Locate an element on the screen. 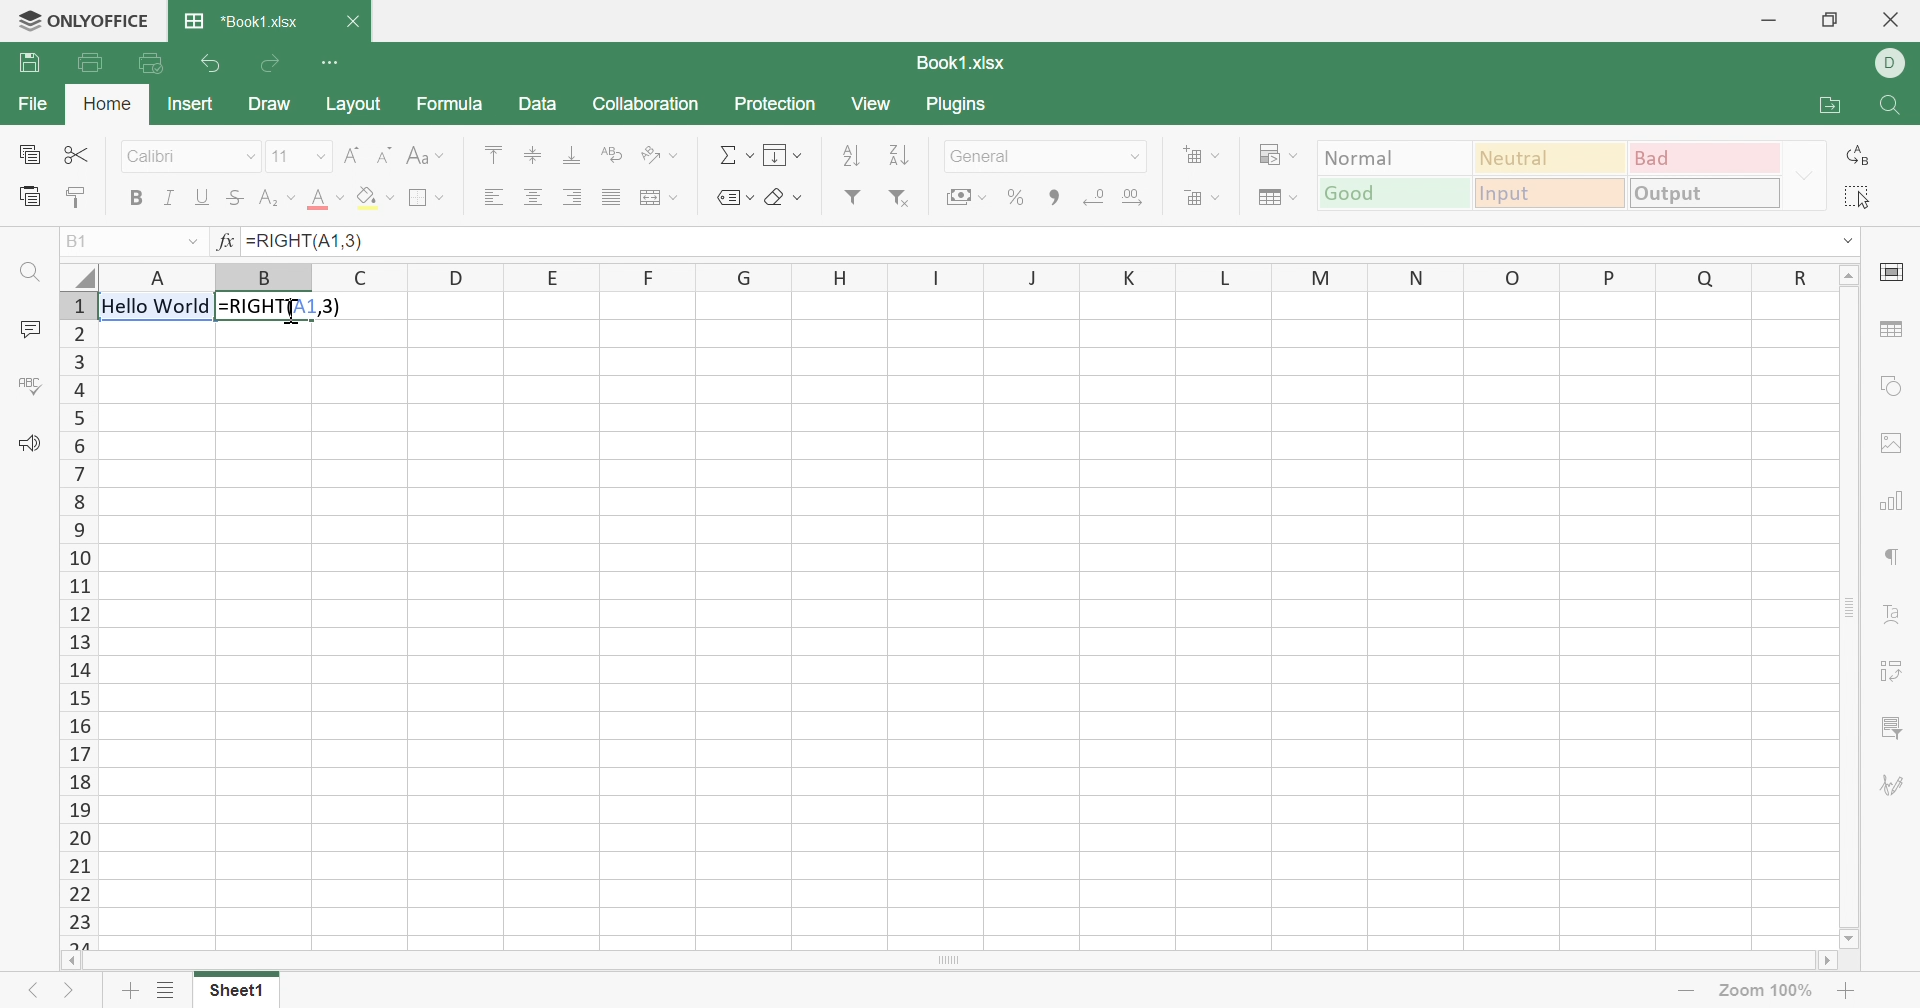 The width and height of the screenshot is (1920, 1008). paragraph settings is located at coordinates (1893, 556).